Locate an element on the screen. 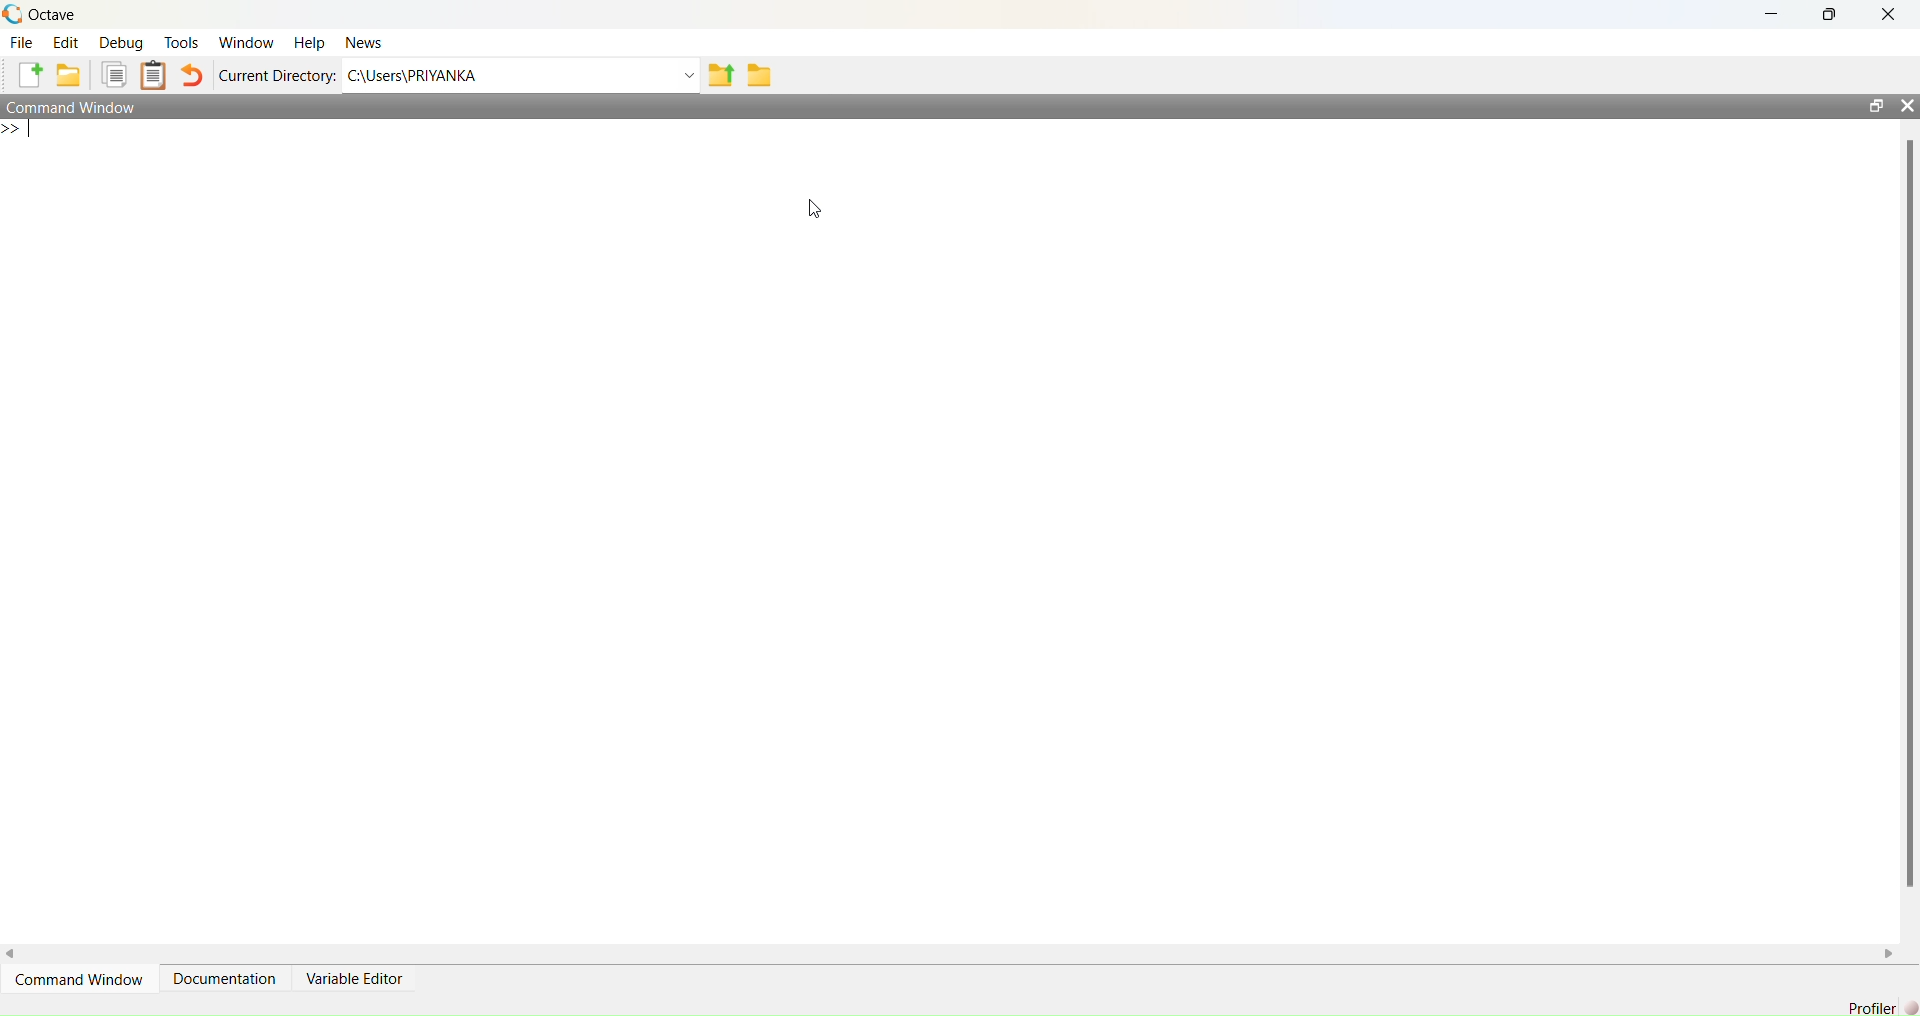 The width and height of the screenshot is (1920, 1016). close is located at coordinates (1890, 14).